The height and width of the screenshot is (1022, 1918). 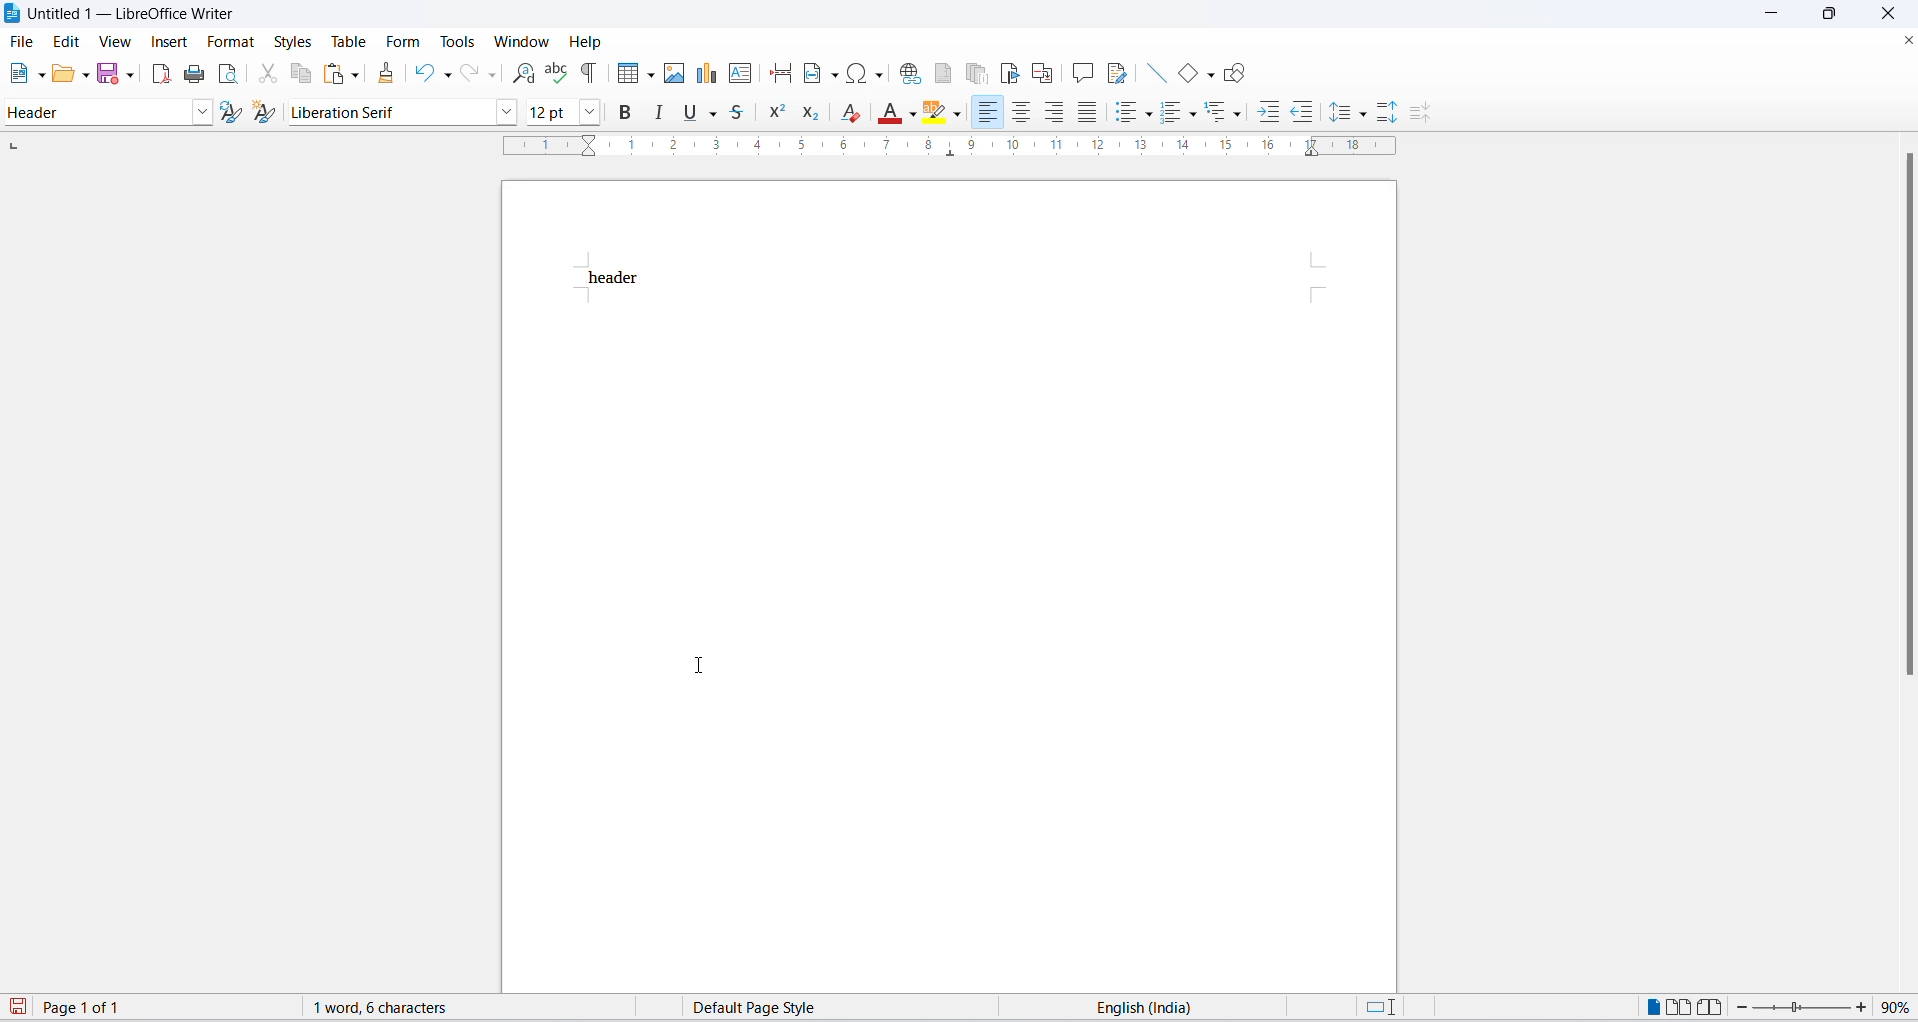 I want to click on show track changes functions, so click(x=1115, y=72).